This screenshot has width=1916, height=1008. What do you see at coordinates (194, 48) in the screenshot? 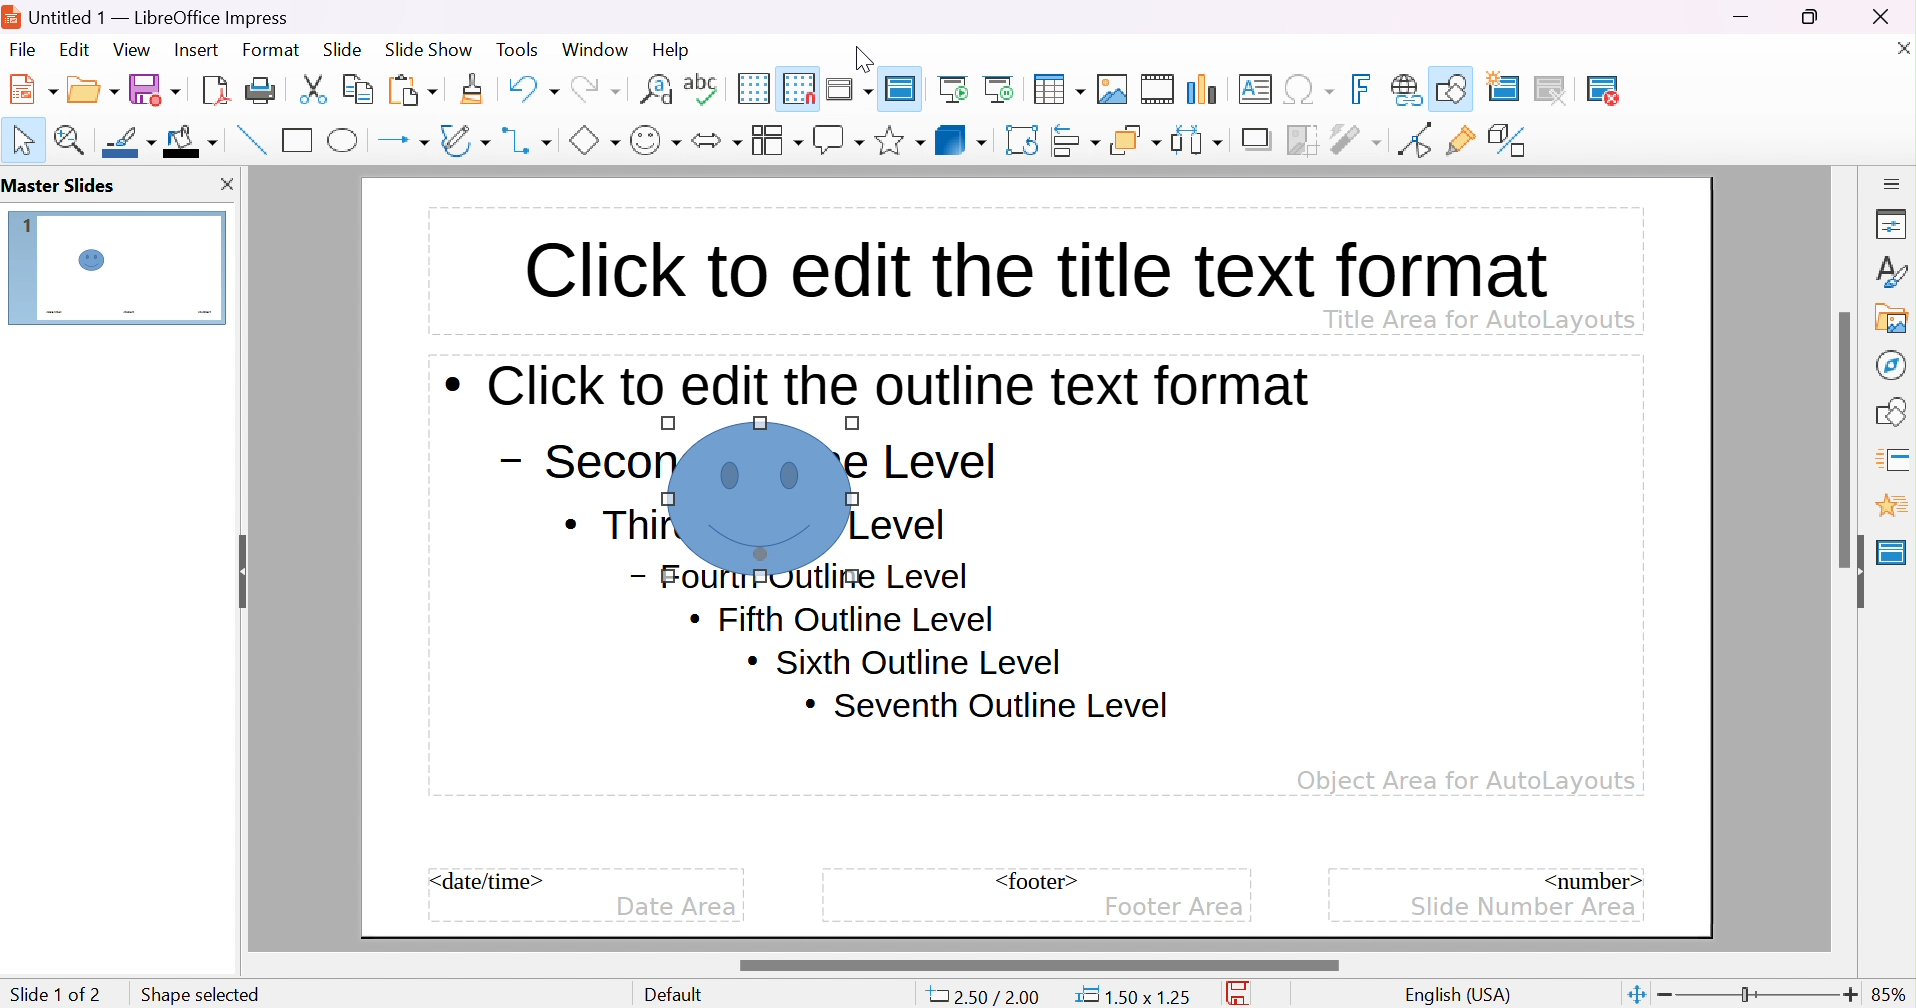
I see `insert` at bounding box center [194, 48].